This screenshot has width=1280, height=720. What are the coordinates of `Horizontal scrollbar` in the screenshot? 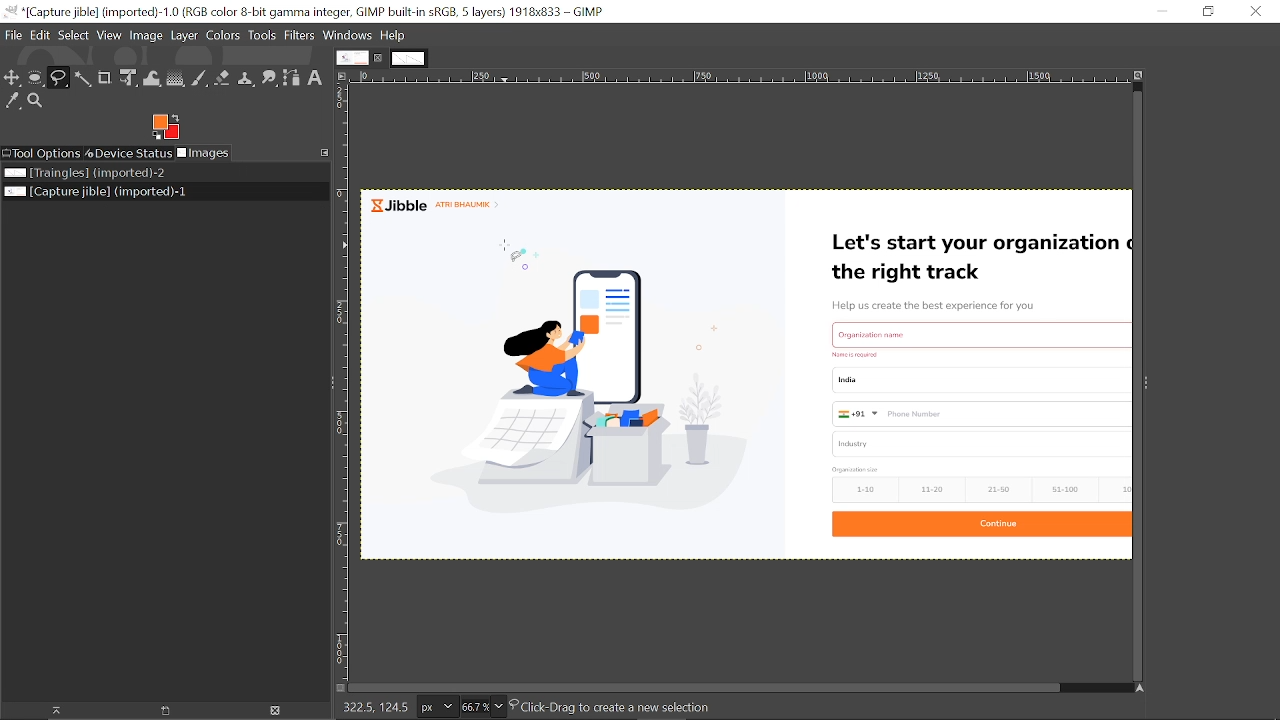 It's located at (702, 688).